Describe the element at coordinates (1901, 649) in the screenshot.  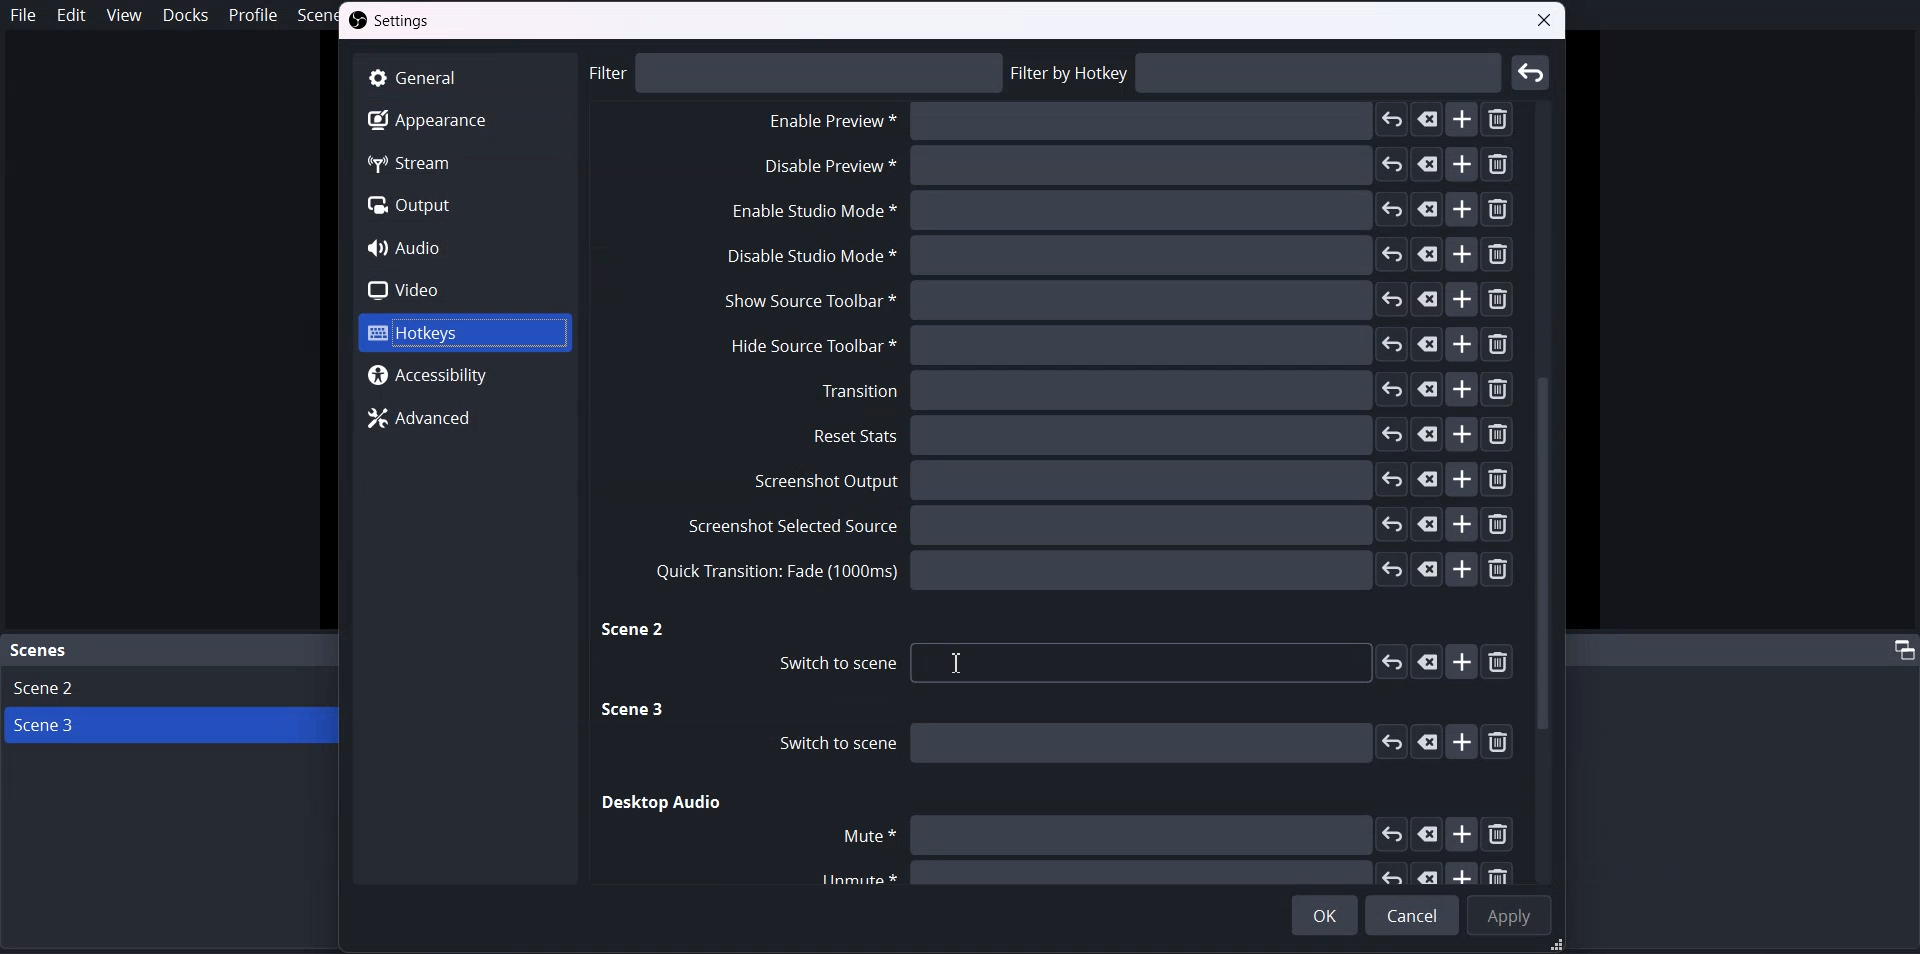
I see `adjust tab` at that location.